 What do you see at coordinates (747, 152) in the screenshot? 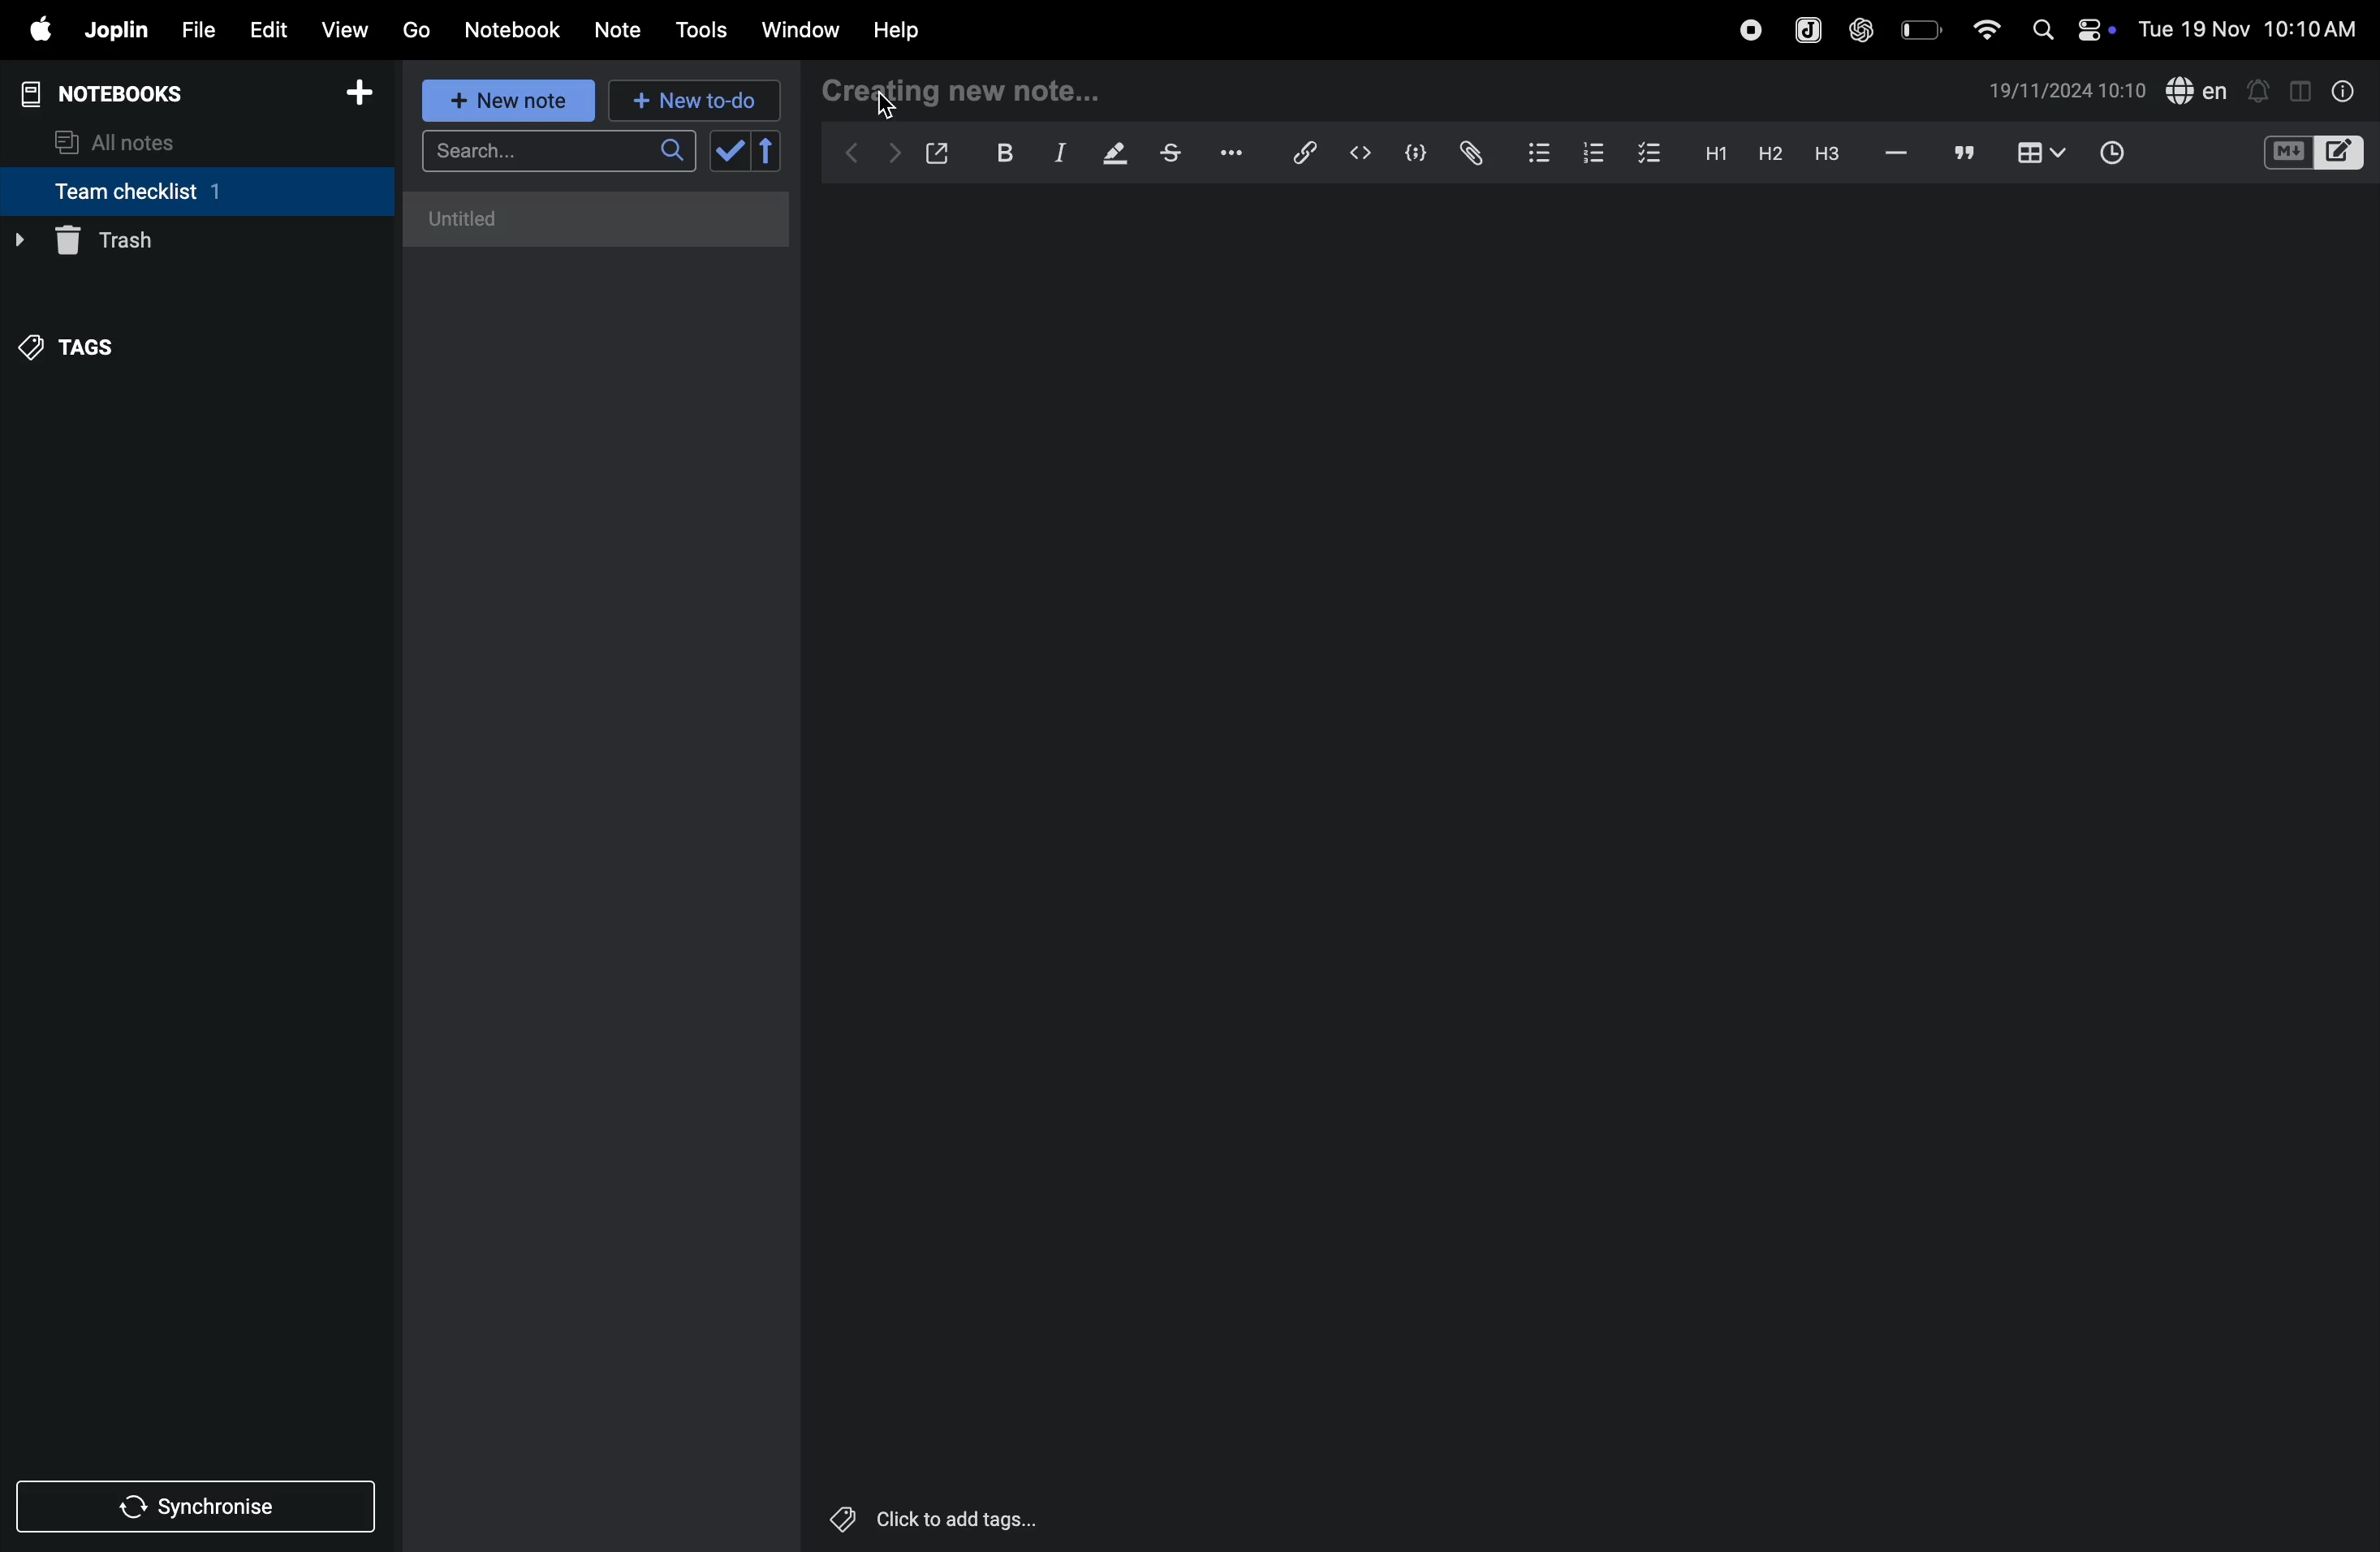
I see `check` at bounding box center [747, 152].